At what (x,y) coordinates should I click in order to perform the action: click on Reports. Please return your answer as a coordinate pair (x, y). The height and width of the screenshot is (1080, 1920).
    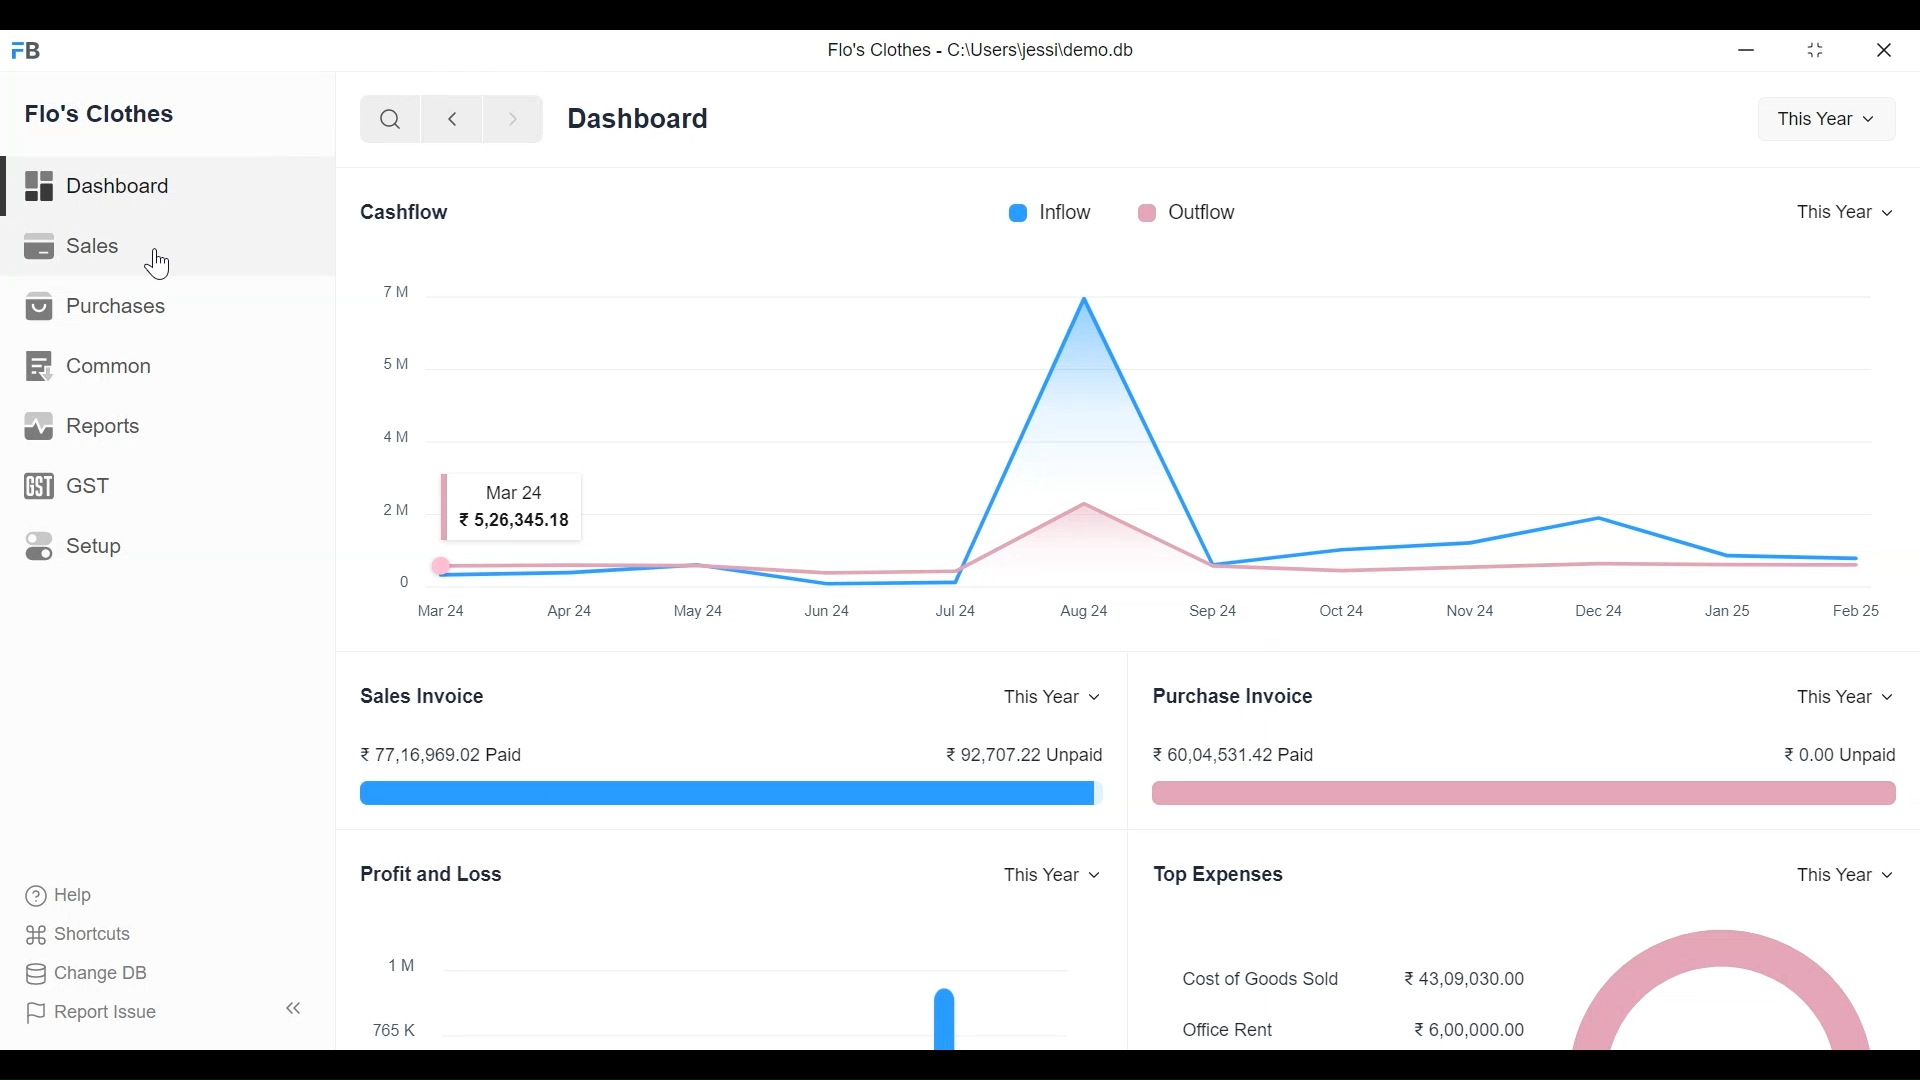
    Looking at the image, I should click on (85, 422).